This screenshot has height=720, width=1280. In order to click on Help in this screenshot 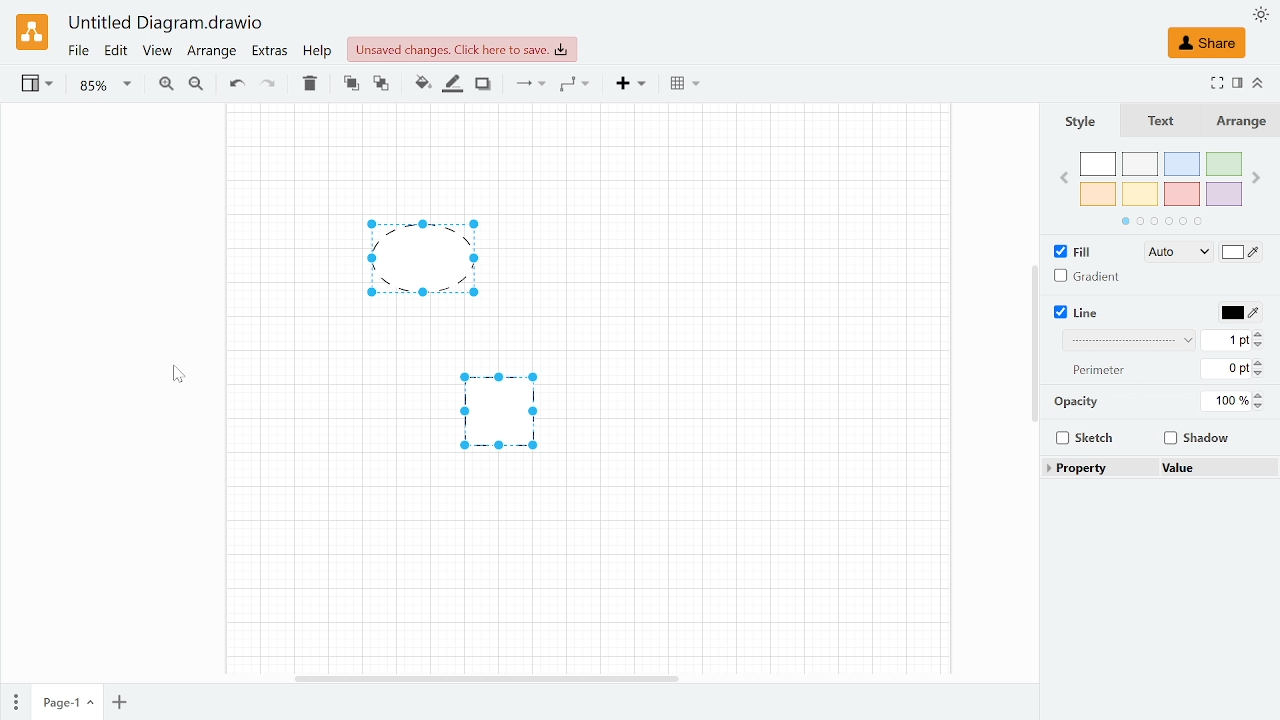, I will do `click(320, 53)`.